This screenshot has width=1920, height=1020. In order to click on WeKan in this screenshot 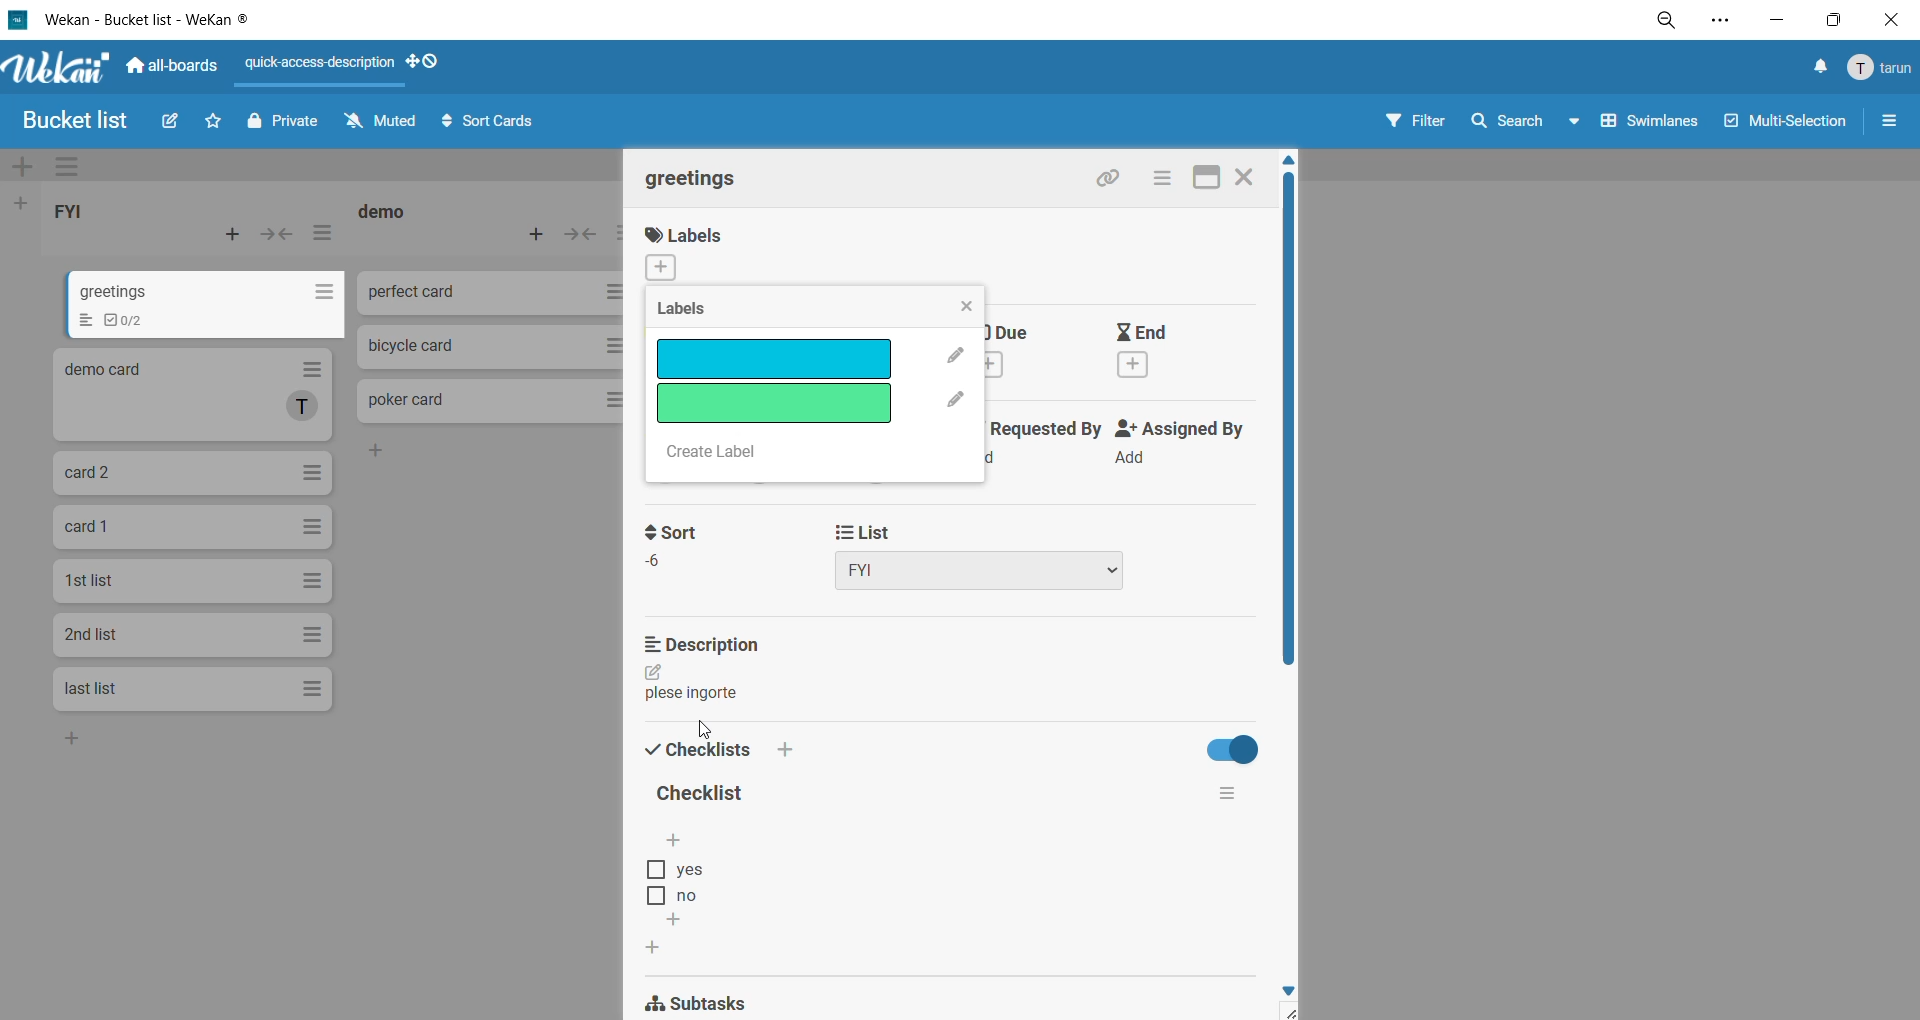, I will do `click(56, 66)`.